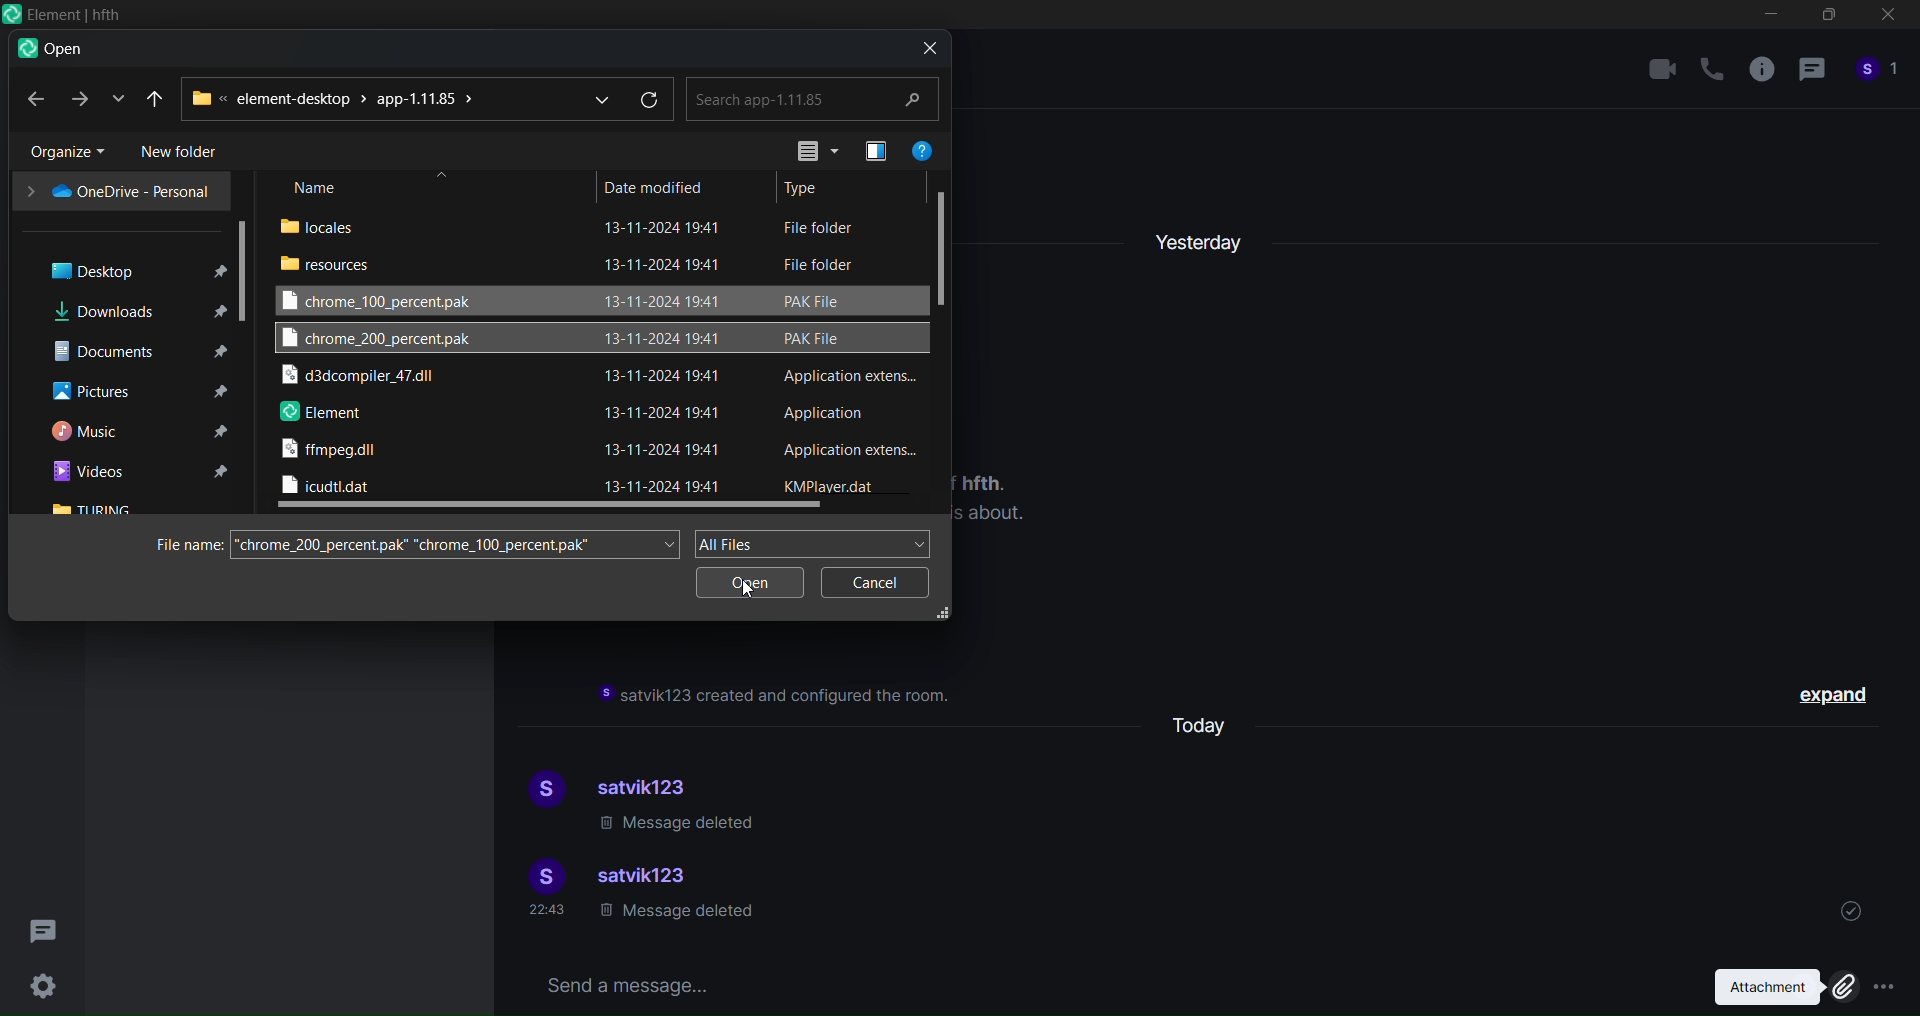 The width and height of the screenshot is (1920, 1016). I want to click on message deleted, so click(680, 825).